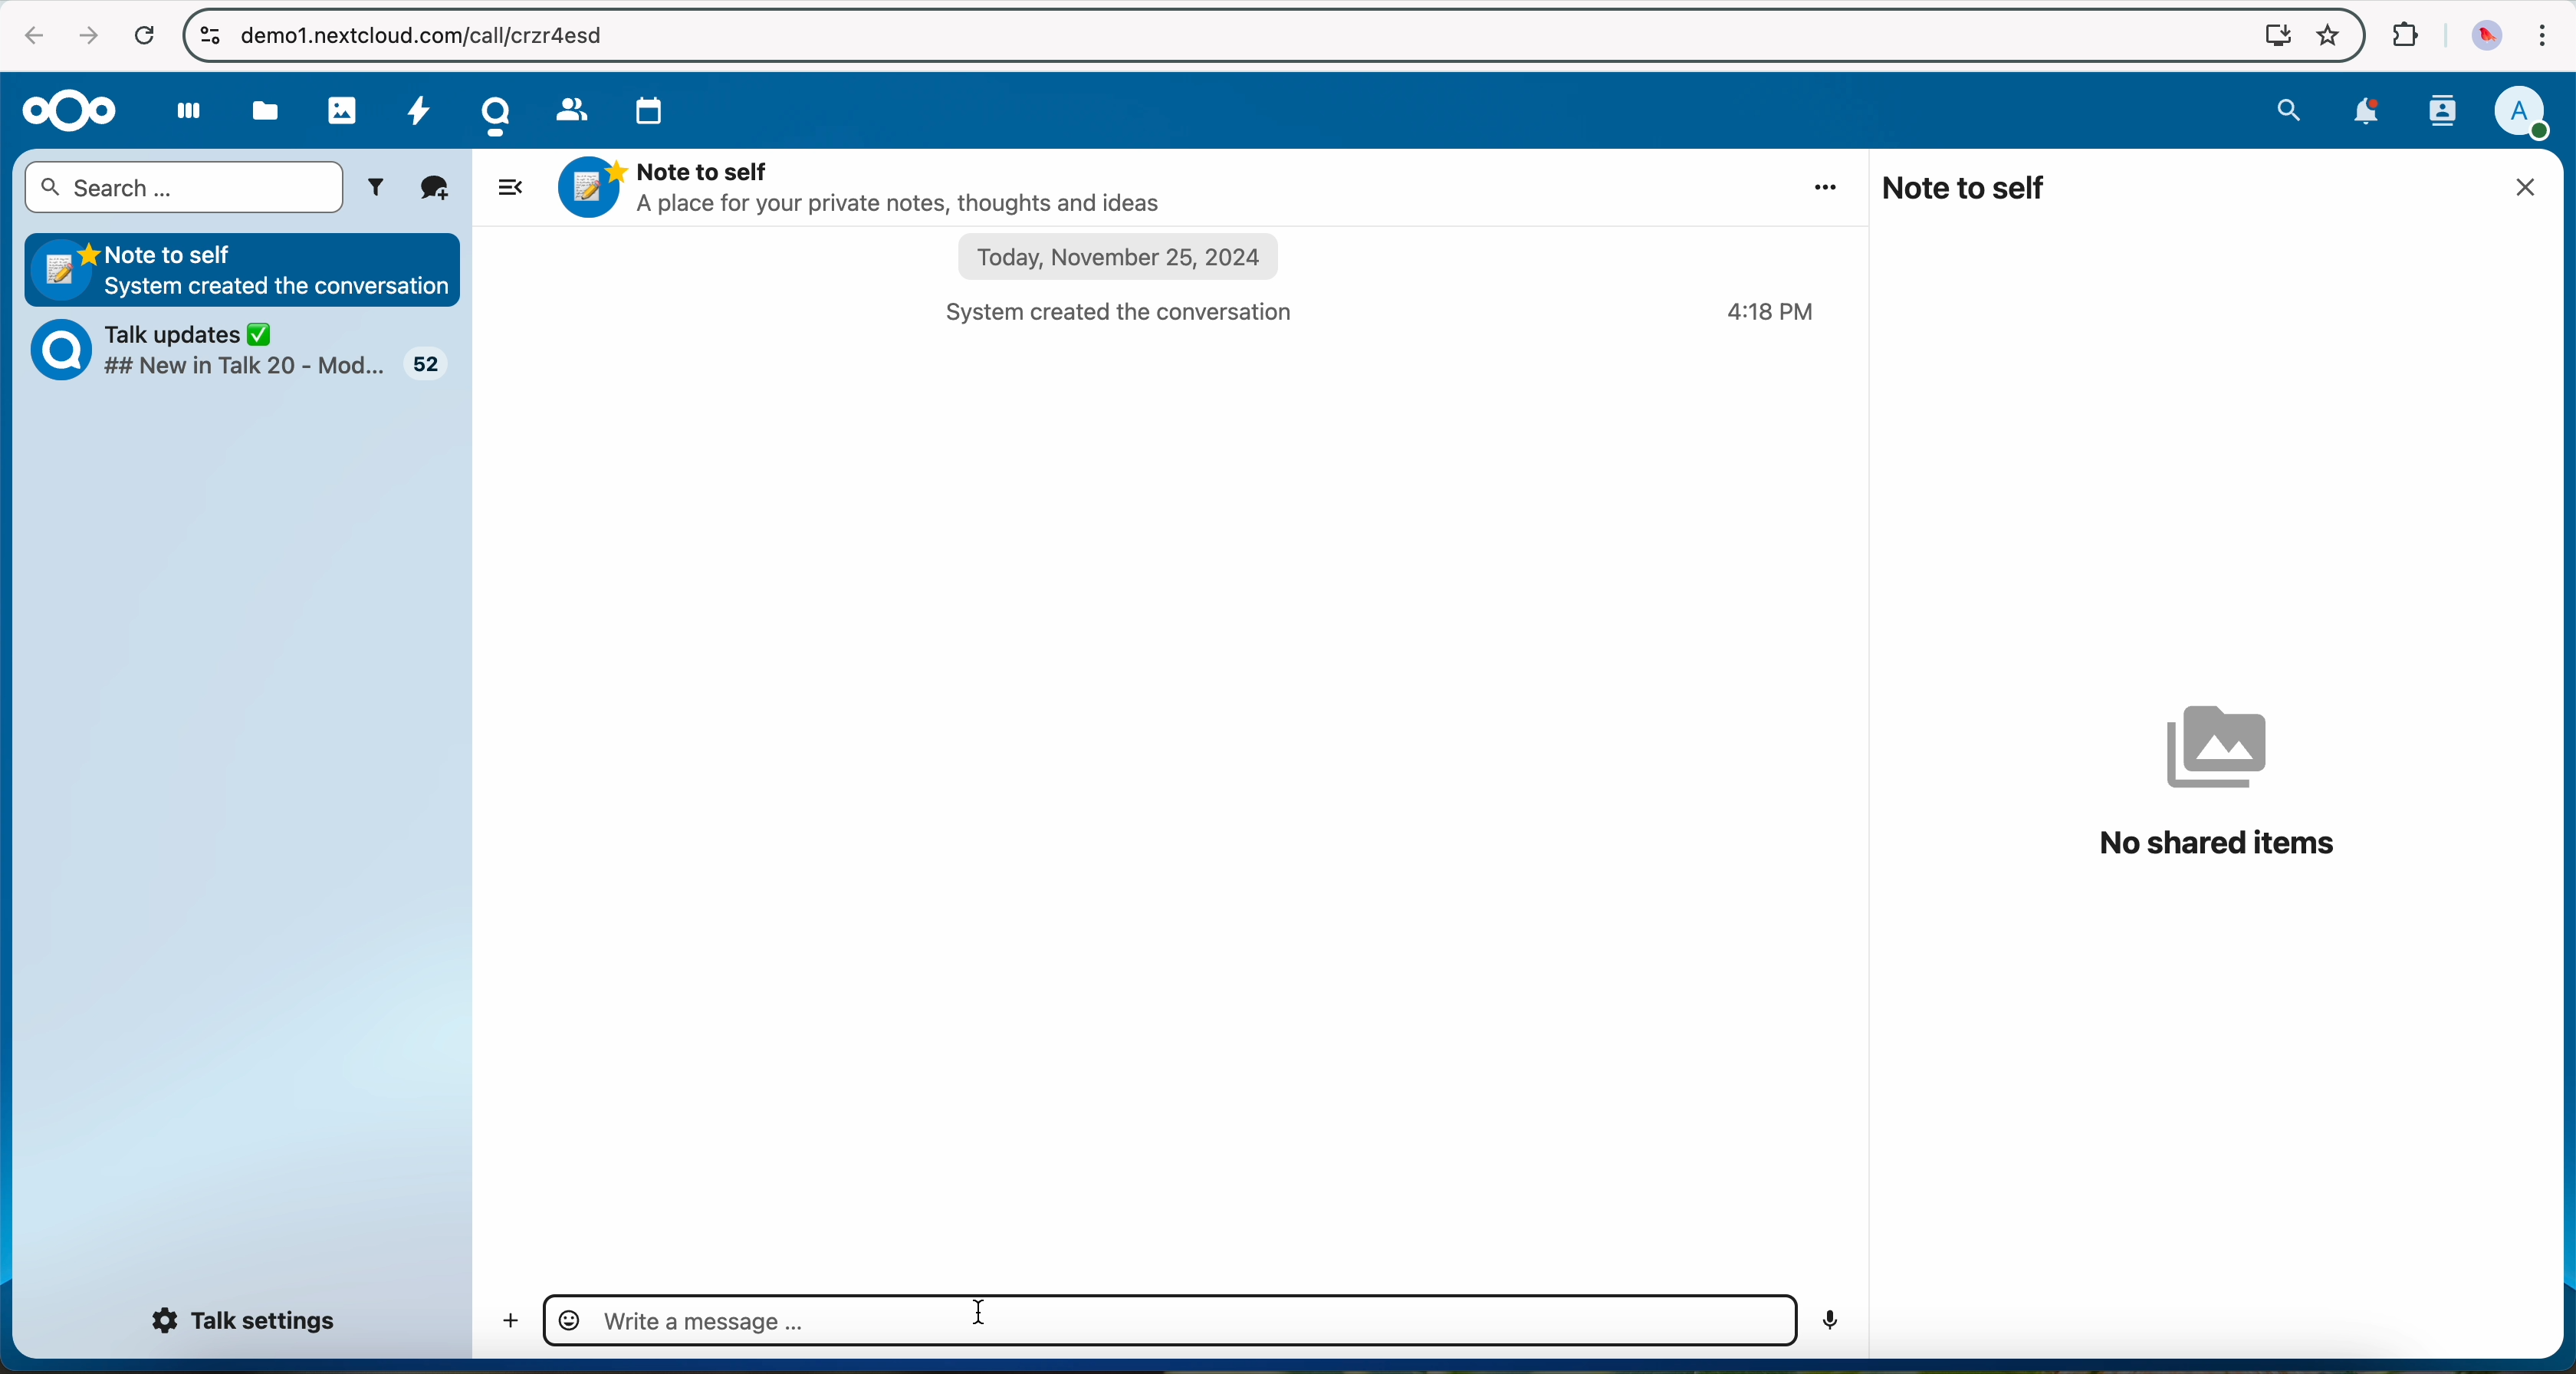 The height and width of the screenshot is (1374, 2576). What do you see at coordinates (444, 34) in the screenshot?
I see `URL` at bounding box center [444, 34].